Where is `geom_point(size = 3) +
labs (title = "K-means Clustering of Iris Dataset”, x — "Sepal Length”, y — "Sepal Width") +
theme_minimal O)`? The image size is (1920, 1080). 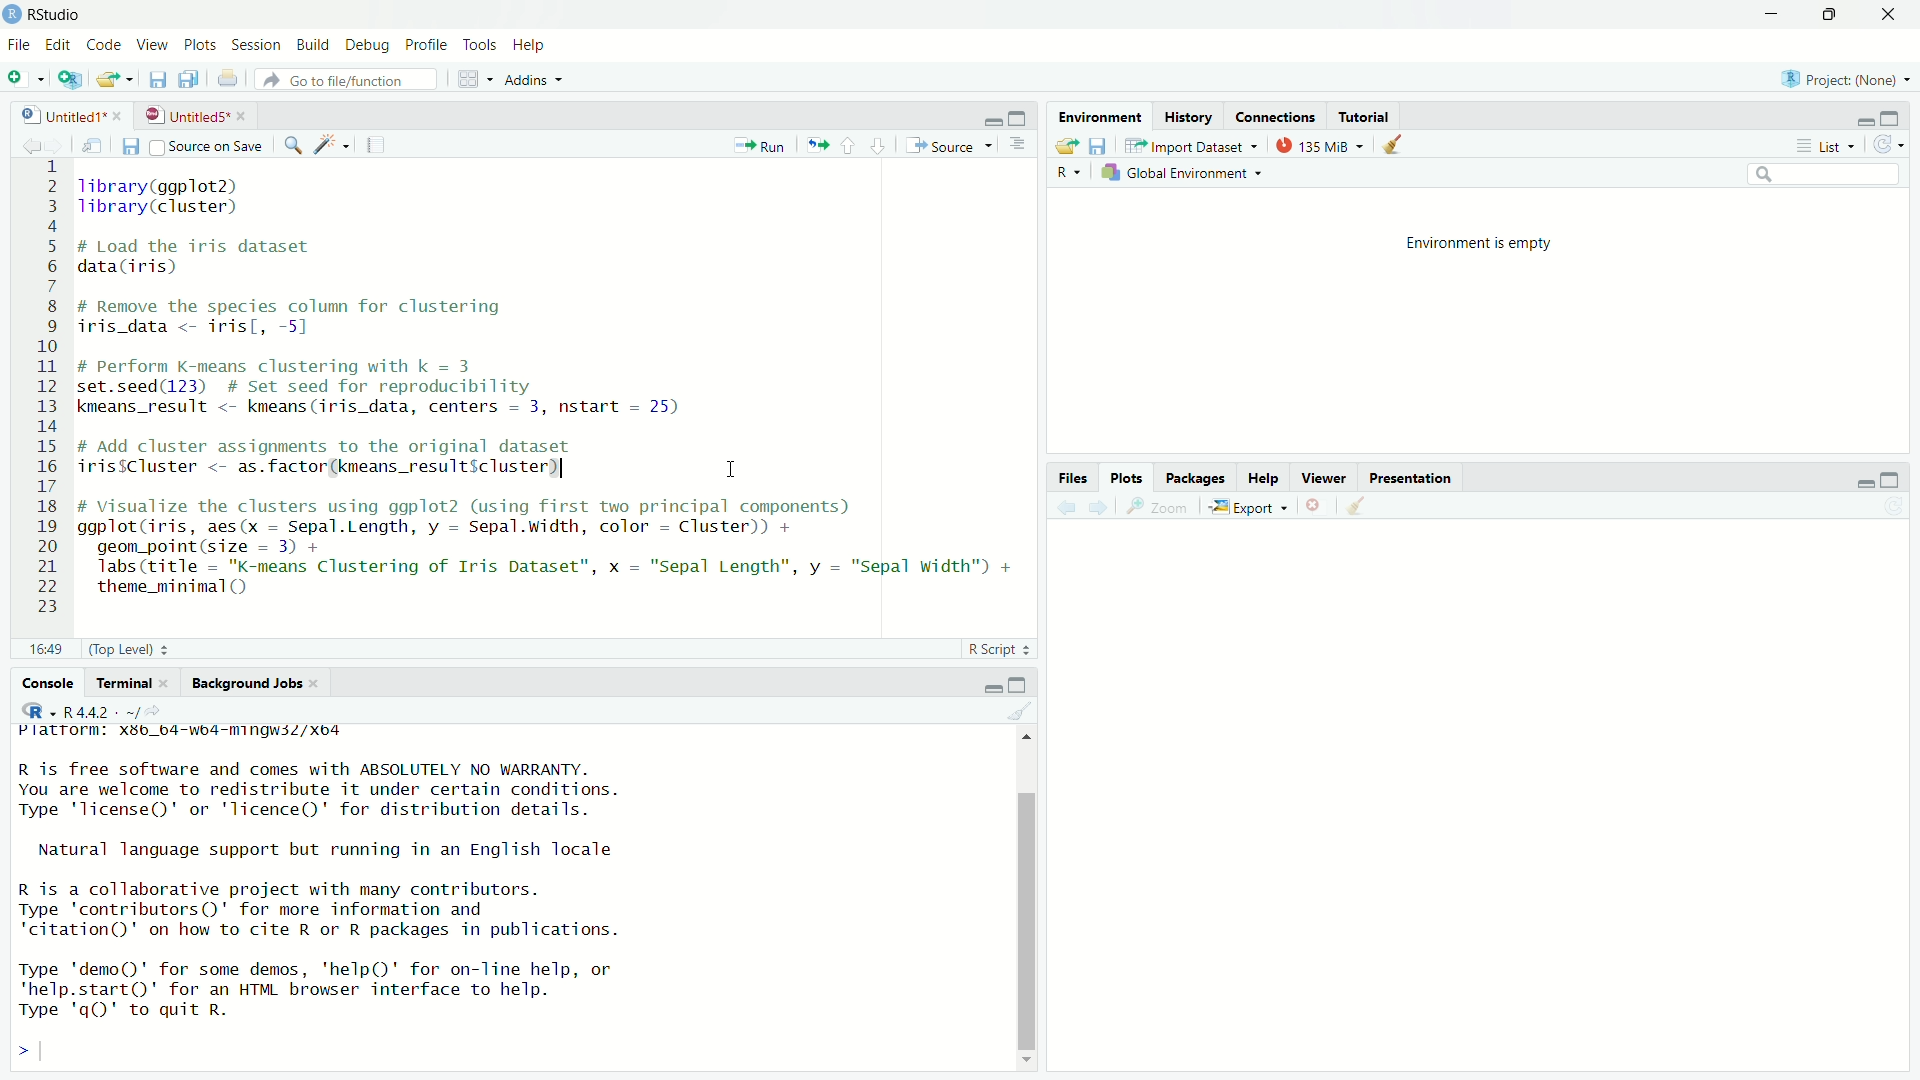
geom_point(size = 3) +
labs (title = "K-means Clustering of Iris Dataset”, x — "Sepal Length”, y — "Sepal Width") +
theme_minimal O) is located at coordinates (564, 569).